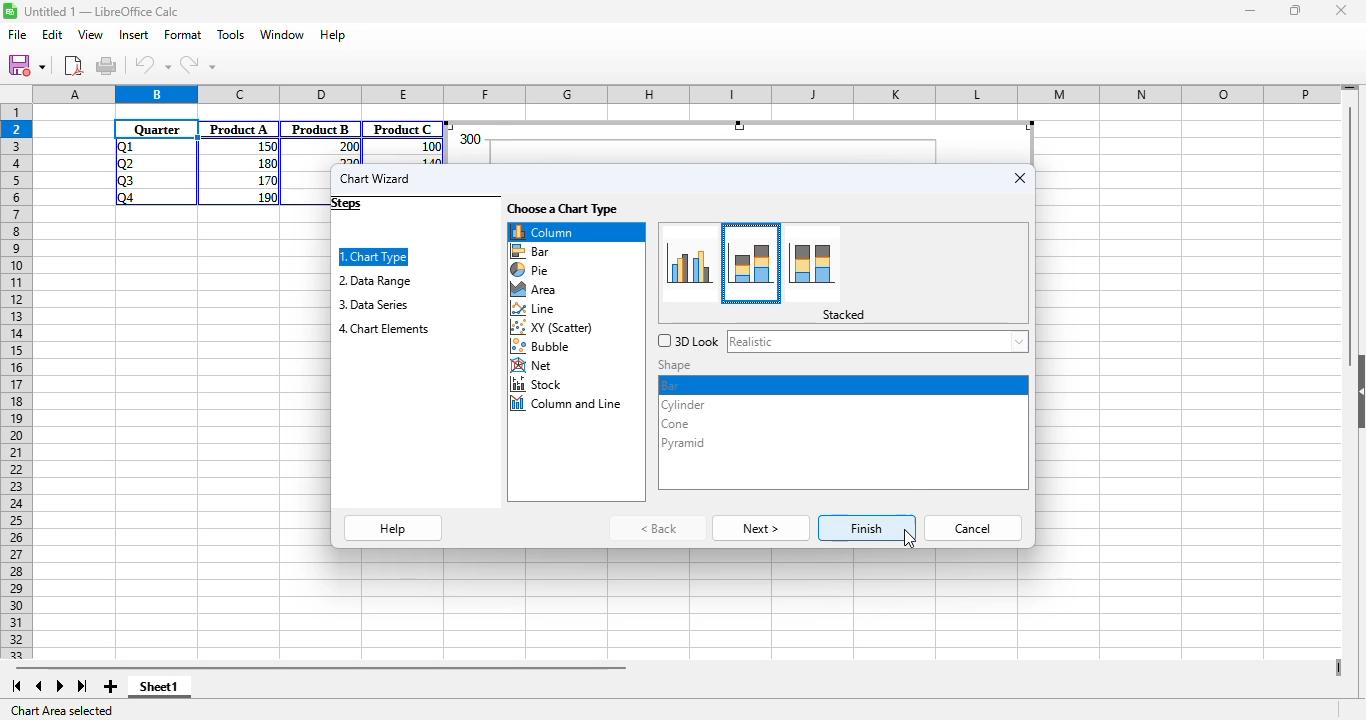  Describe the element at coordinates (688, 341) in the screenshot. I see `3D look checkbox` at that location.